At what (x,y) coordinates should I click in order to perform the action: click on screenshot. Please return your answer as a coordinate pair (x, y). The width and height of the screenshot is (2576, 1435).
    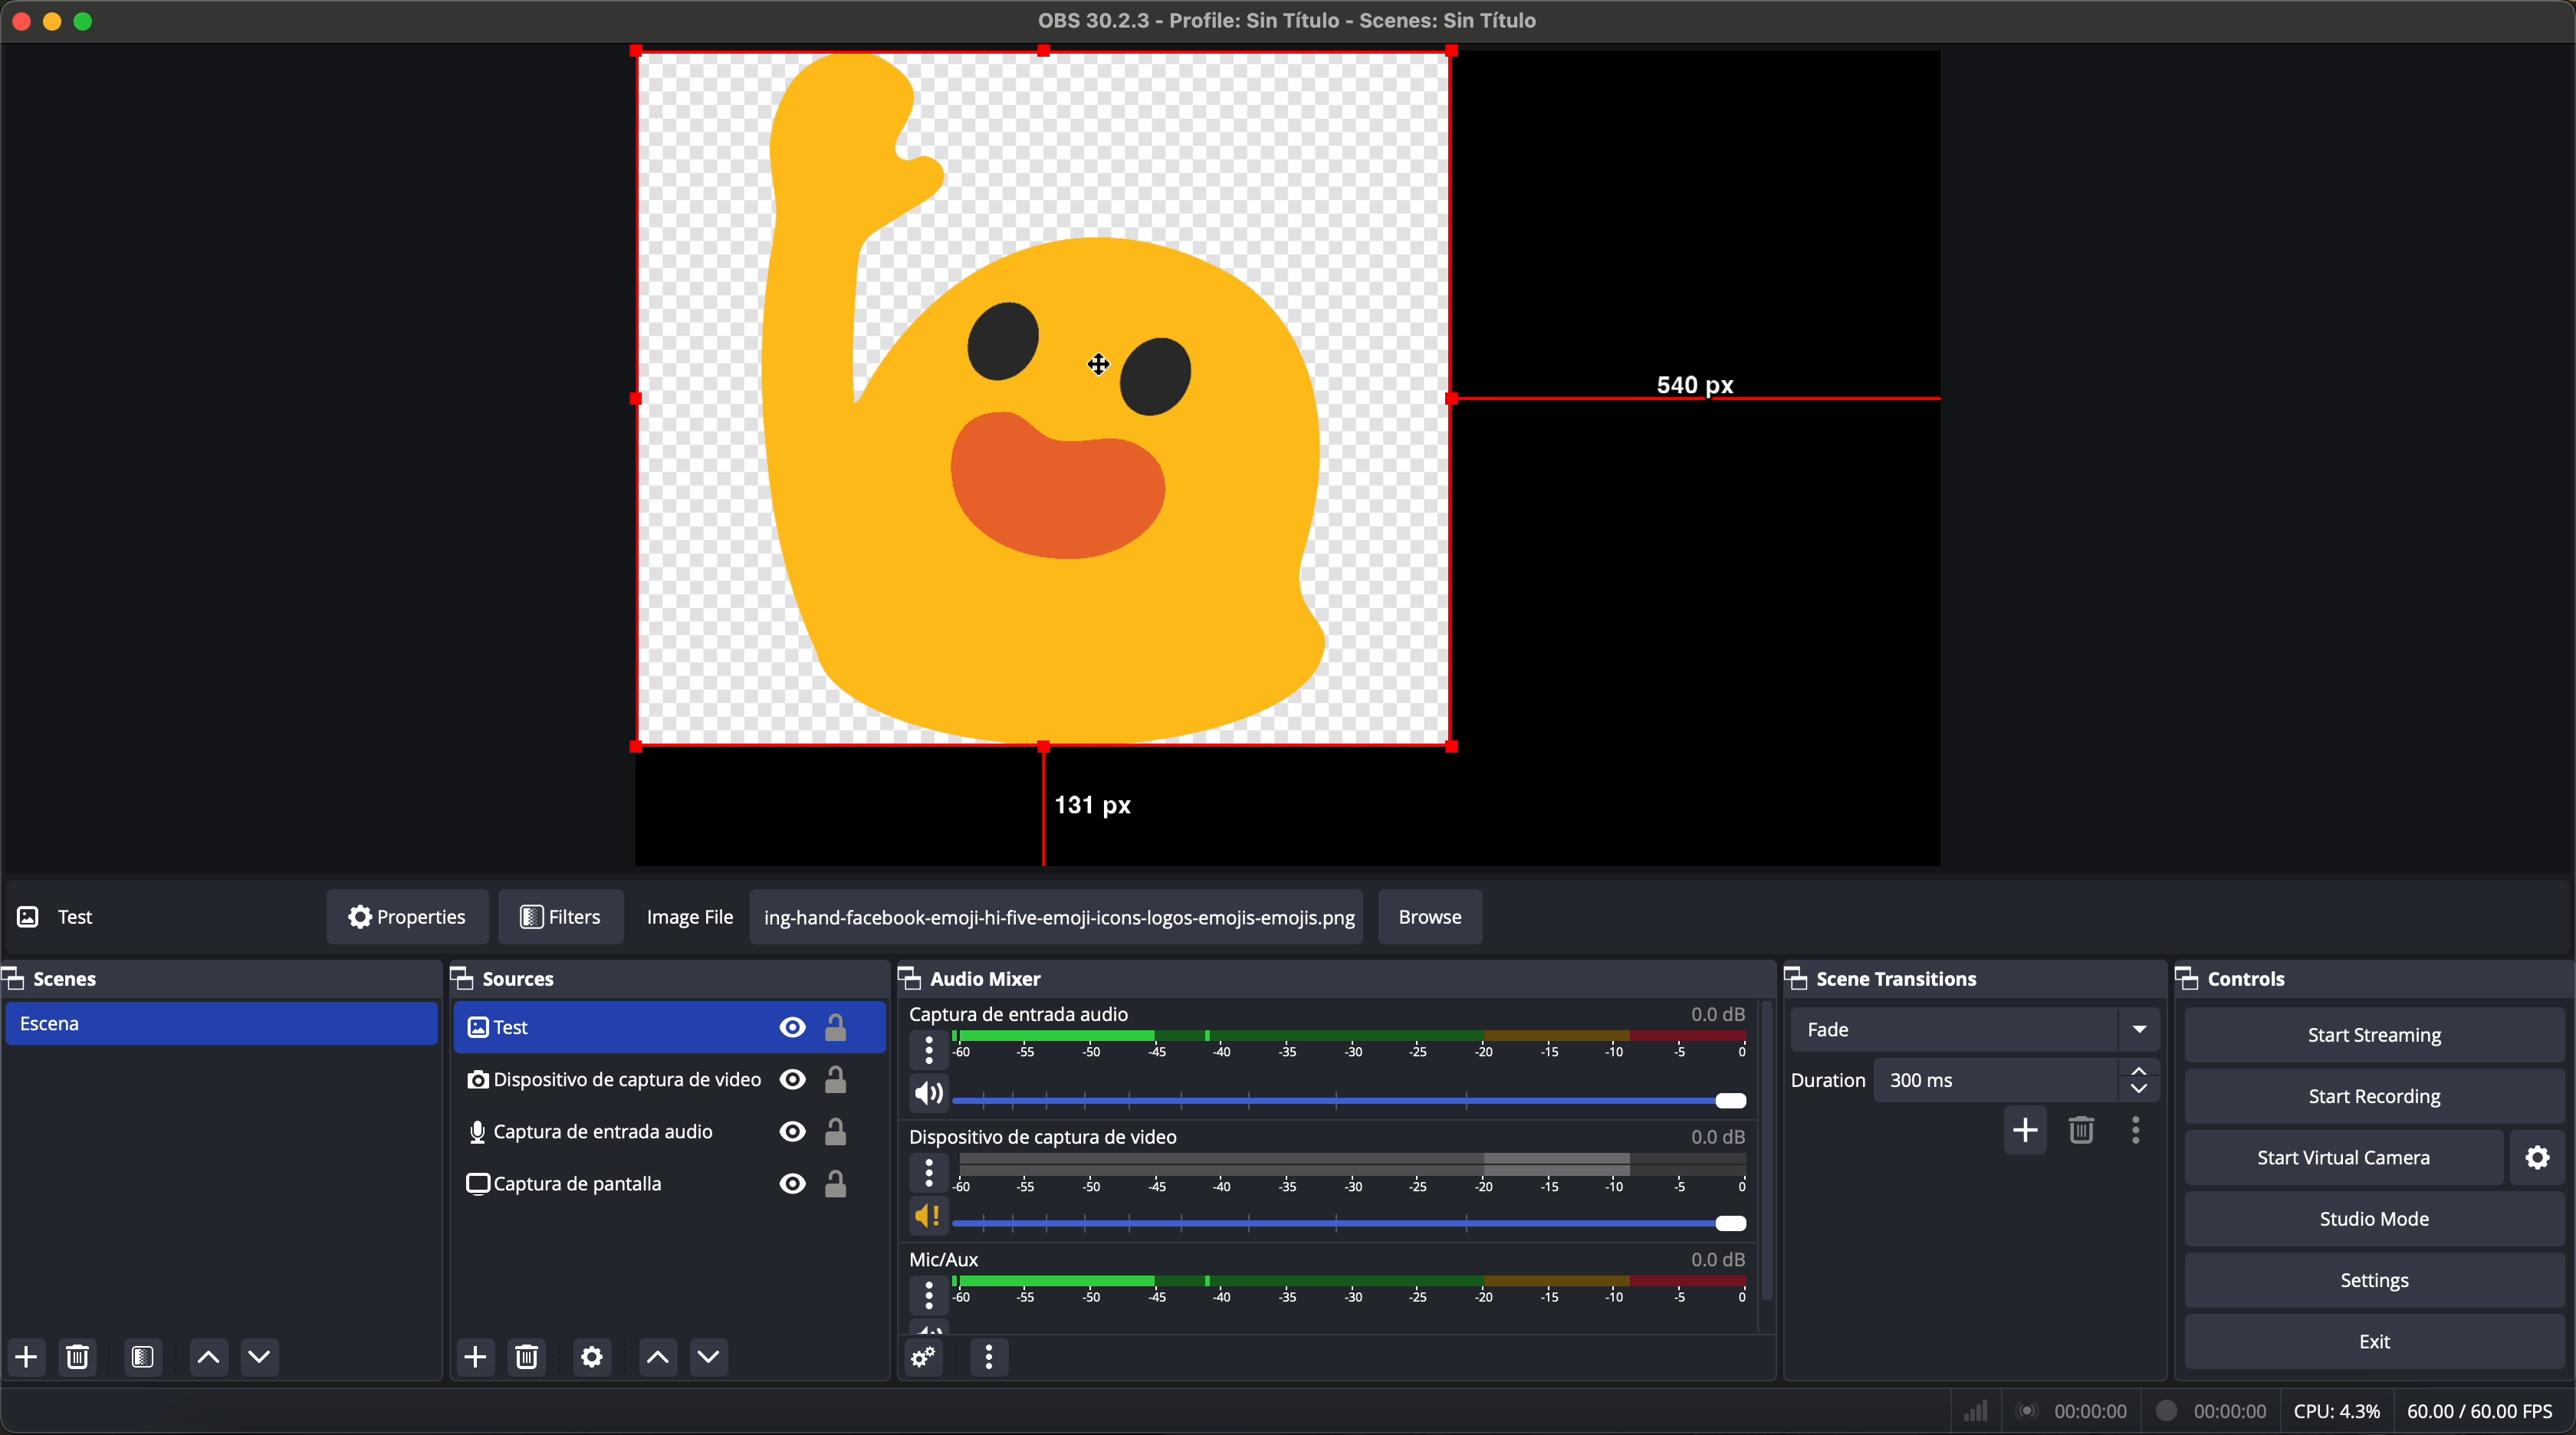
    Looking at the image, I should click on (656, 1193).